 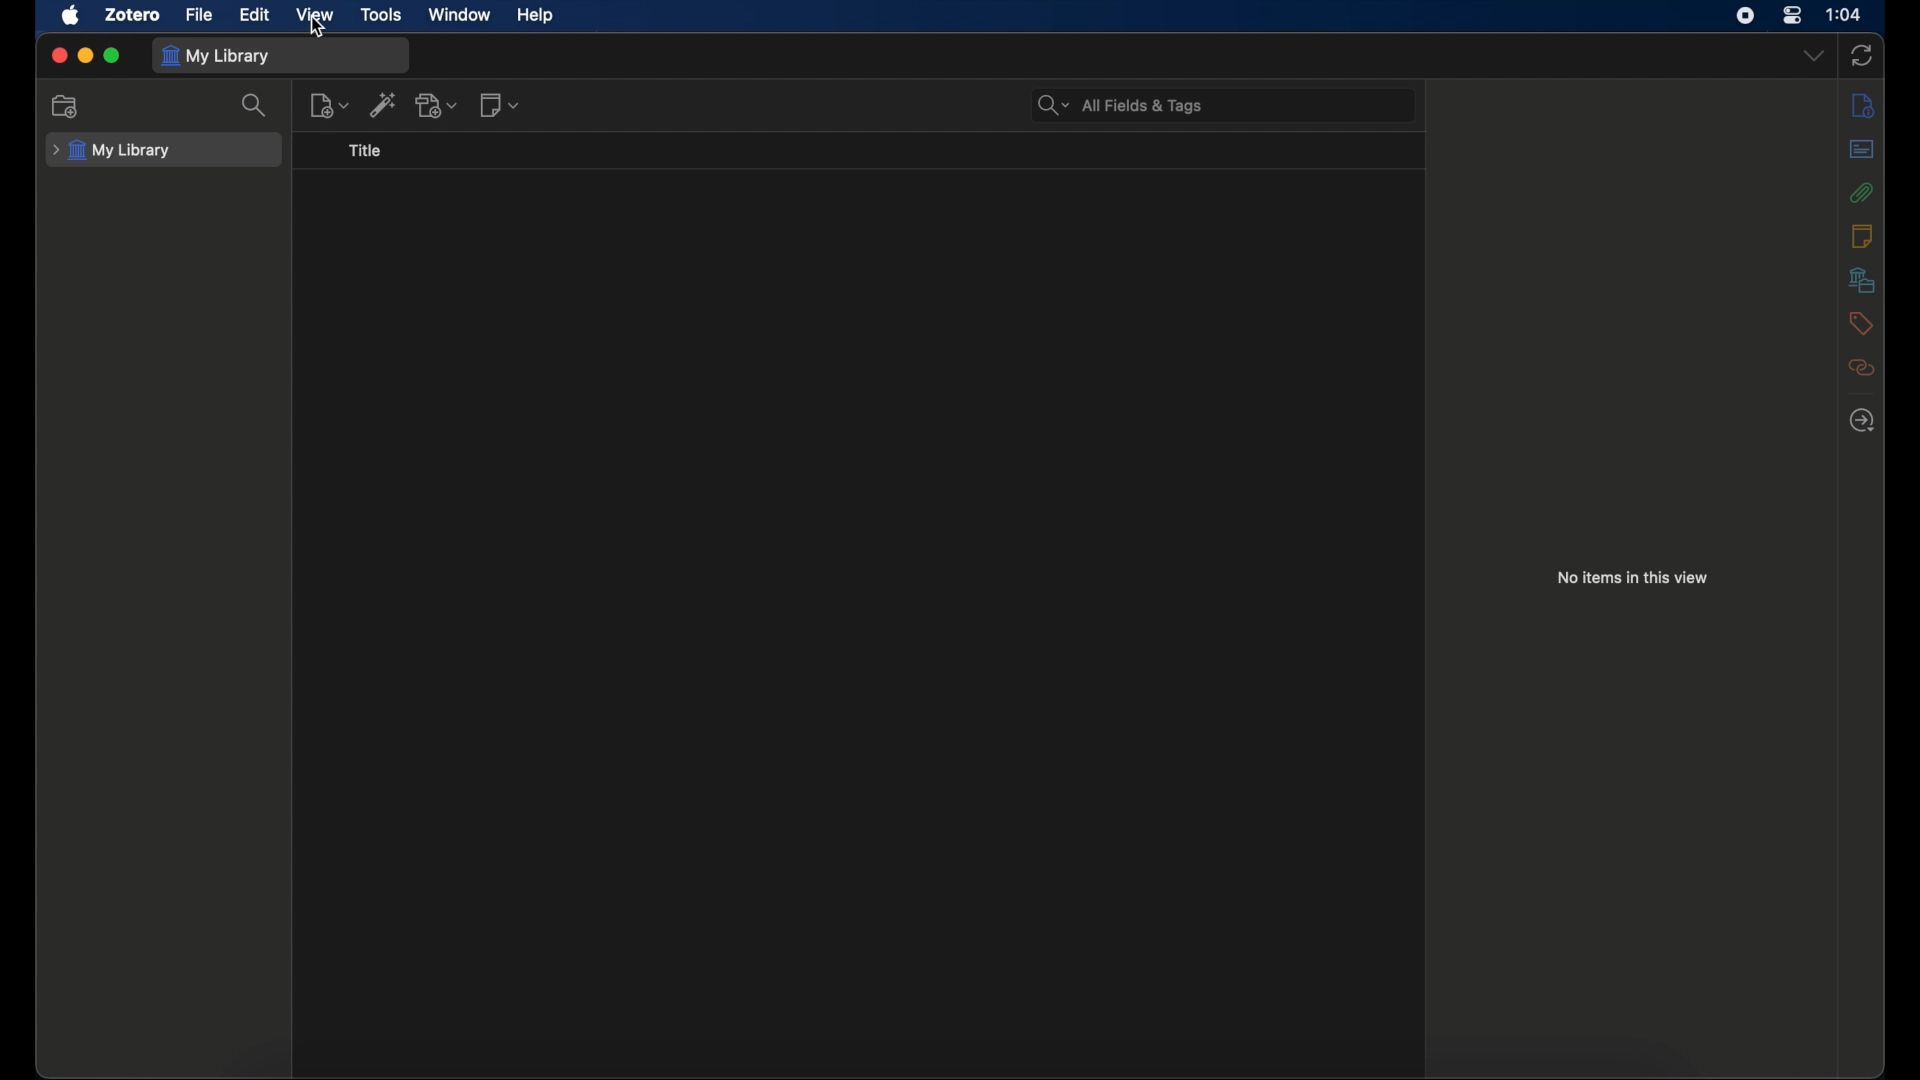 What do you see at coordinates (458, 15) in the screenshot?
I see `window` at bounding box center [458, 15].